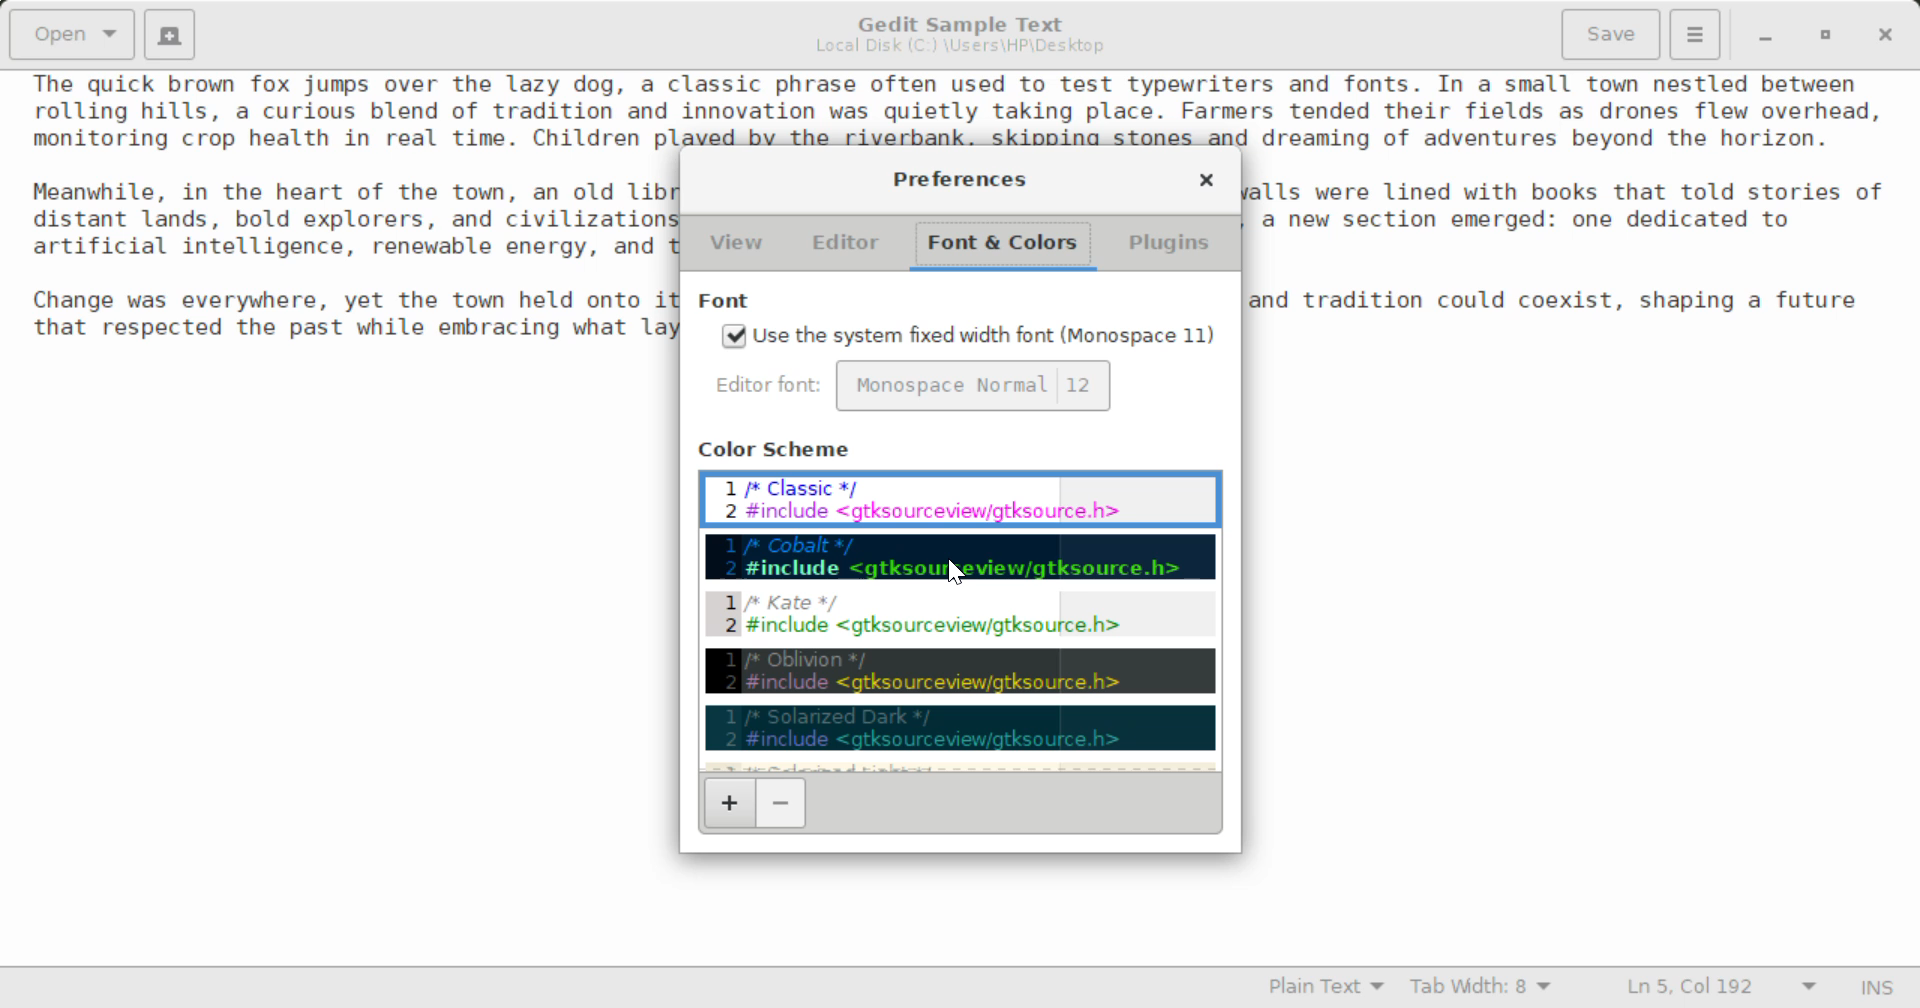  Describe the element at coordinates (728, 803) in the screenshot. I see `Add Scheme` at that location.